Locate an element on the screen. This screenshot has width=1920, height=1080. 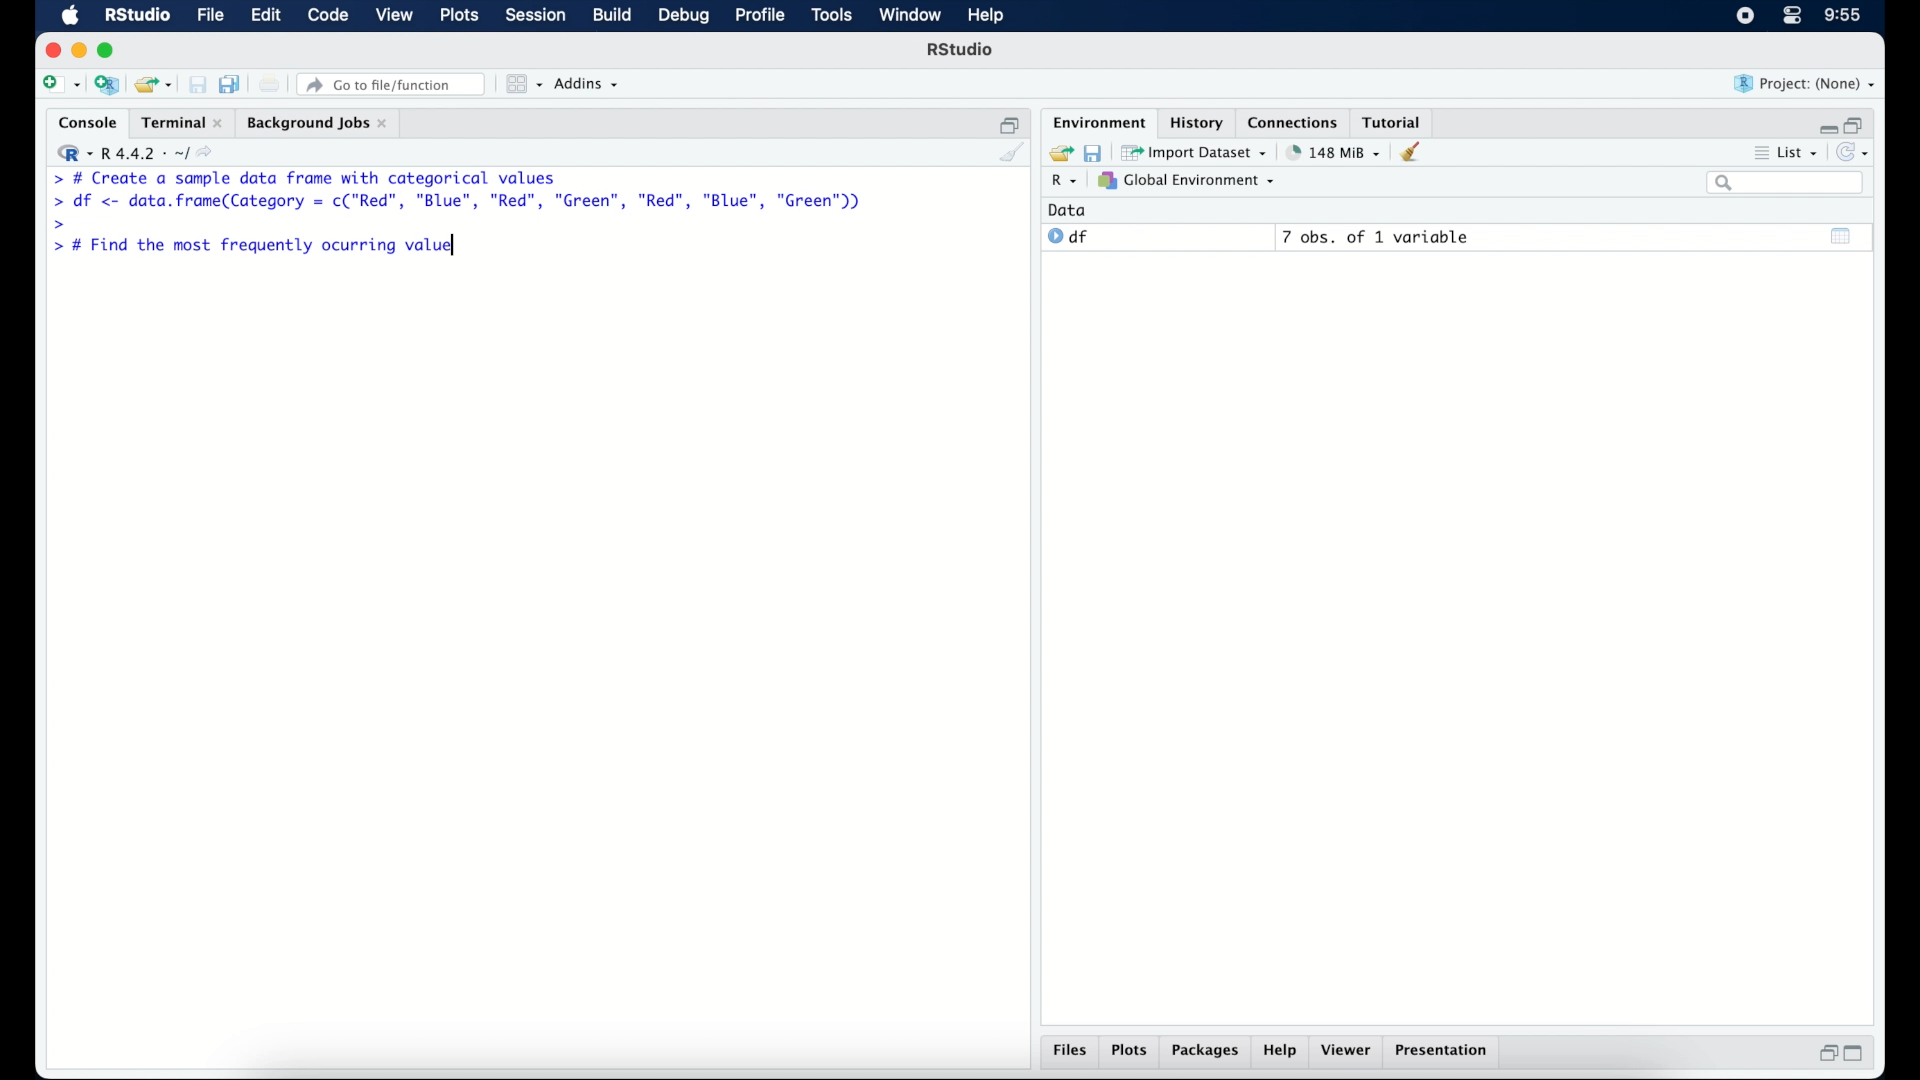
save all open documents is located at coordinates (230, 82).